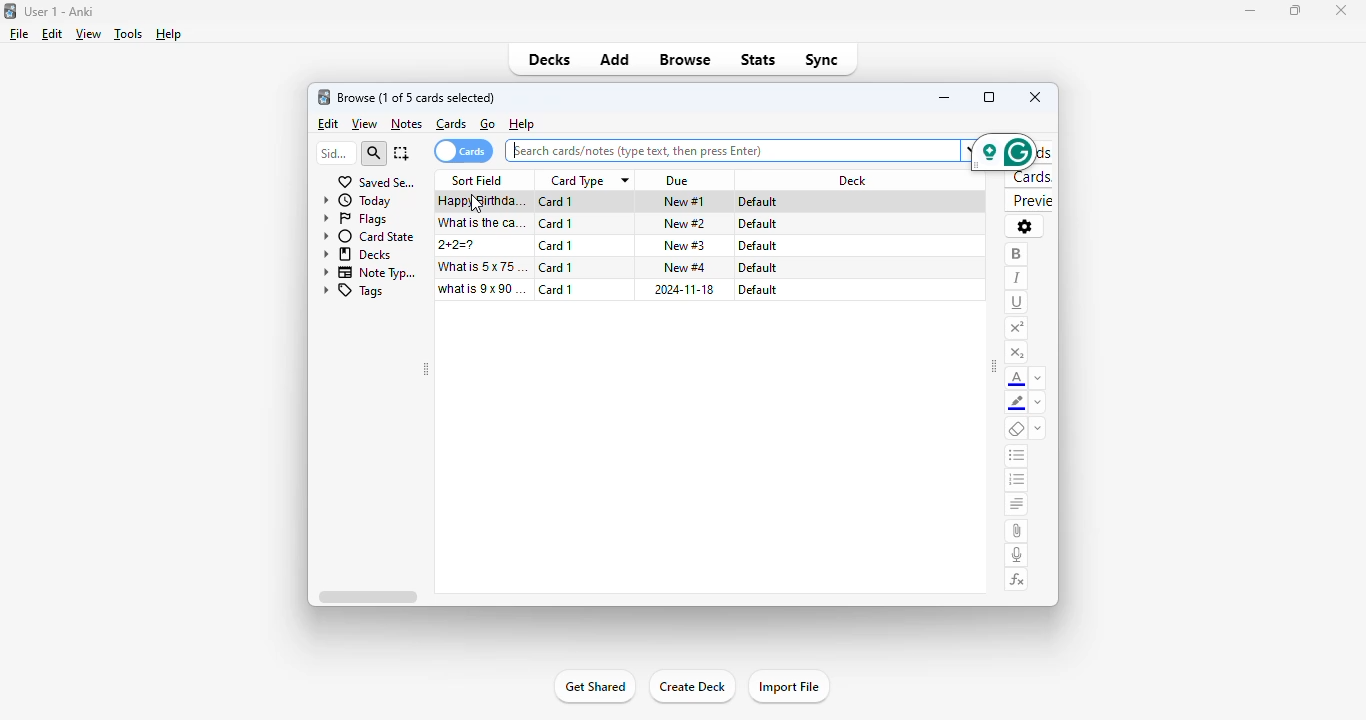 The width and height of the screenshot is (1366, 720). What do you see at coordinates (588, 181) in the screenshot?
I see `card type` at bounding box center [588, 181].